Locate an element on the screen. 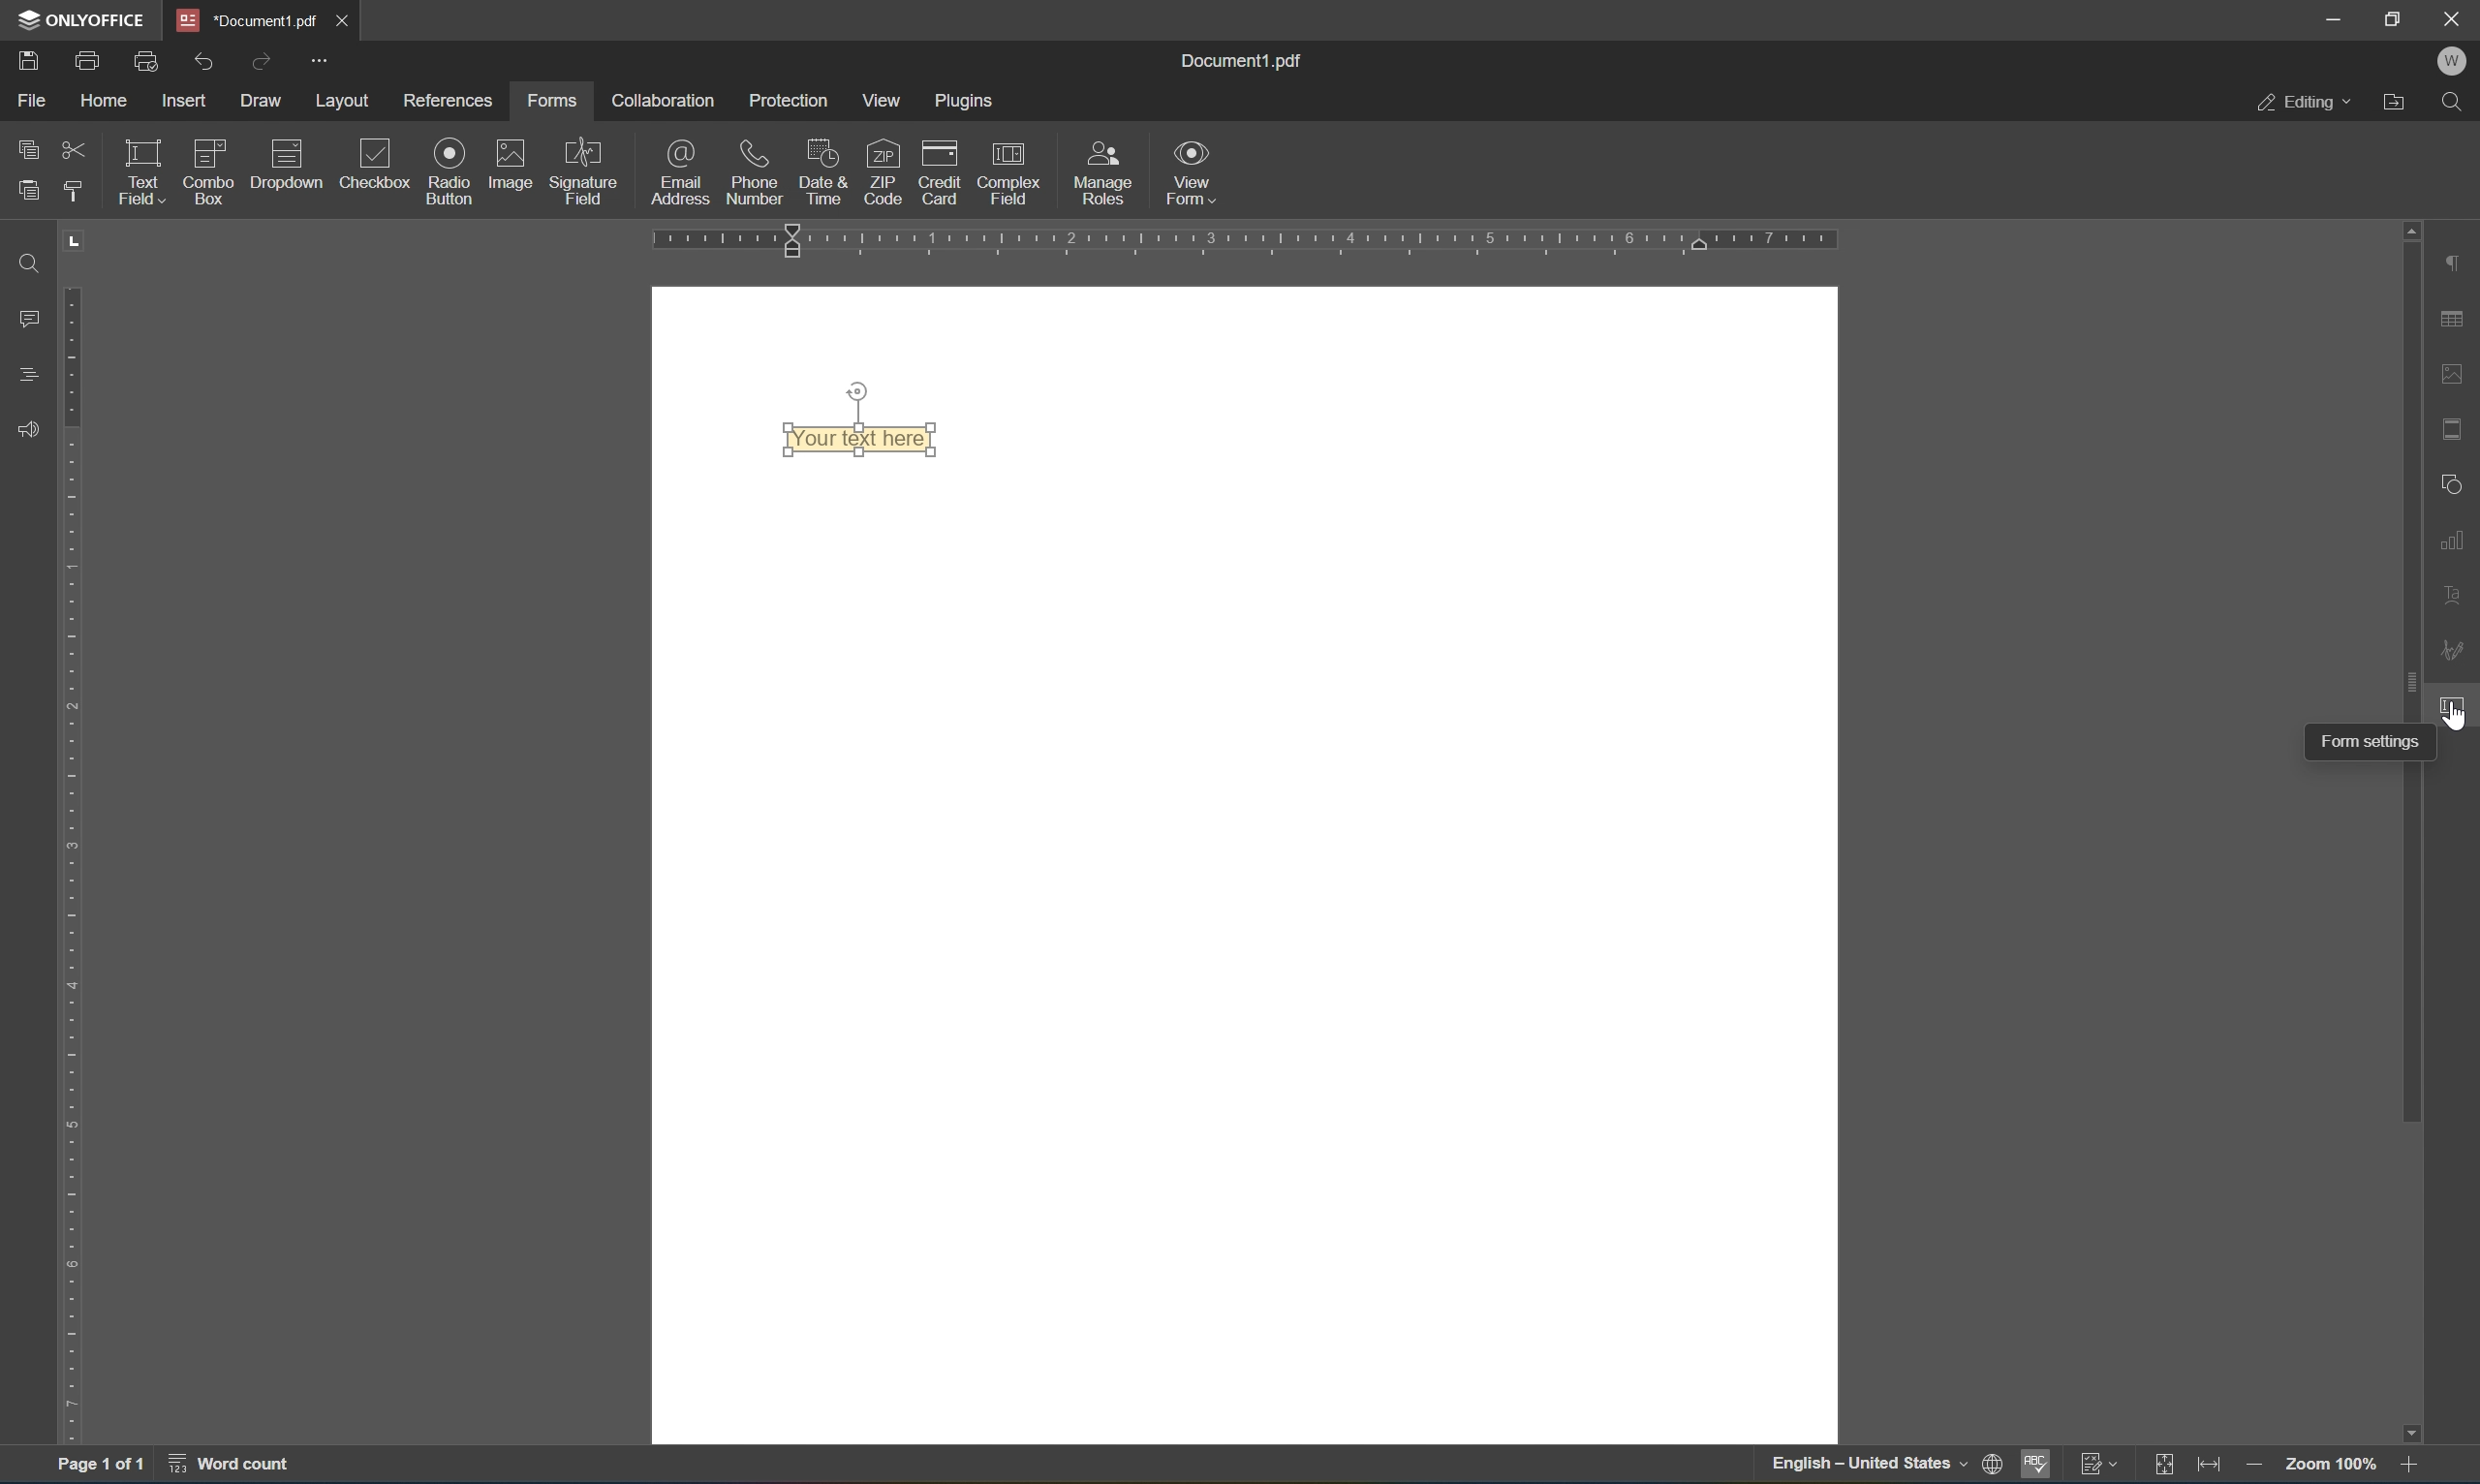 This screenshot has height=1484, width=2480. editing is located at coordinates (2300, 104).